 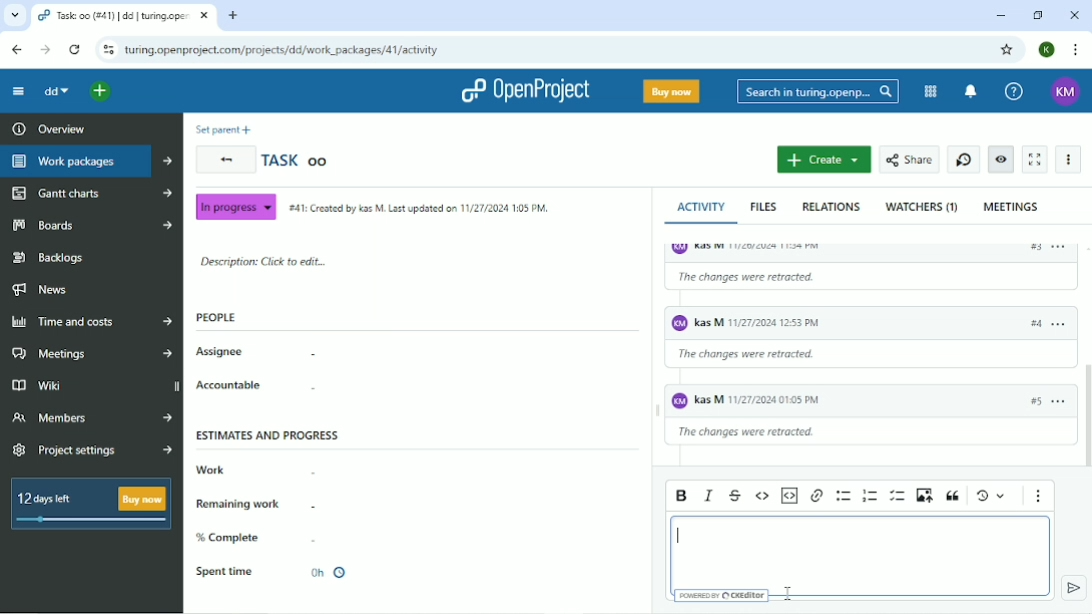 What do you see at coordinates (990, 496) in the screenshot?
I see `Show local modifications` at bounding box center [990, 496].